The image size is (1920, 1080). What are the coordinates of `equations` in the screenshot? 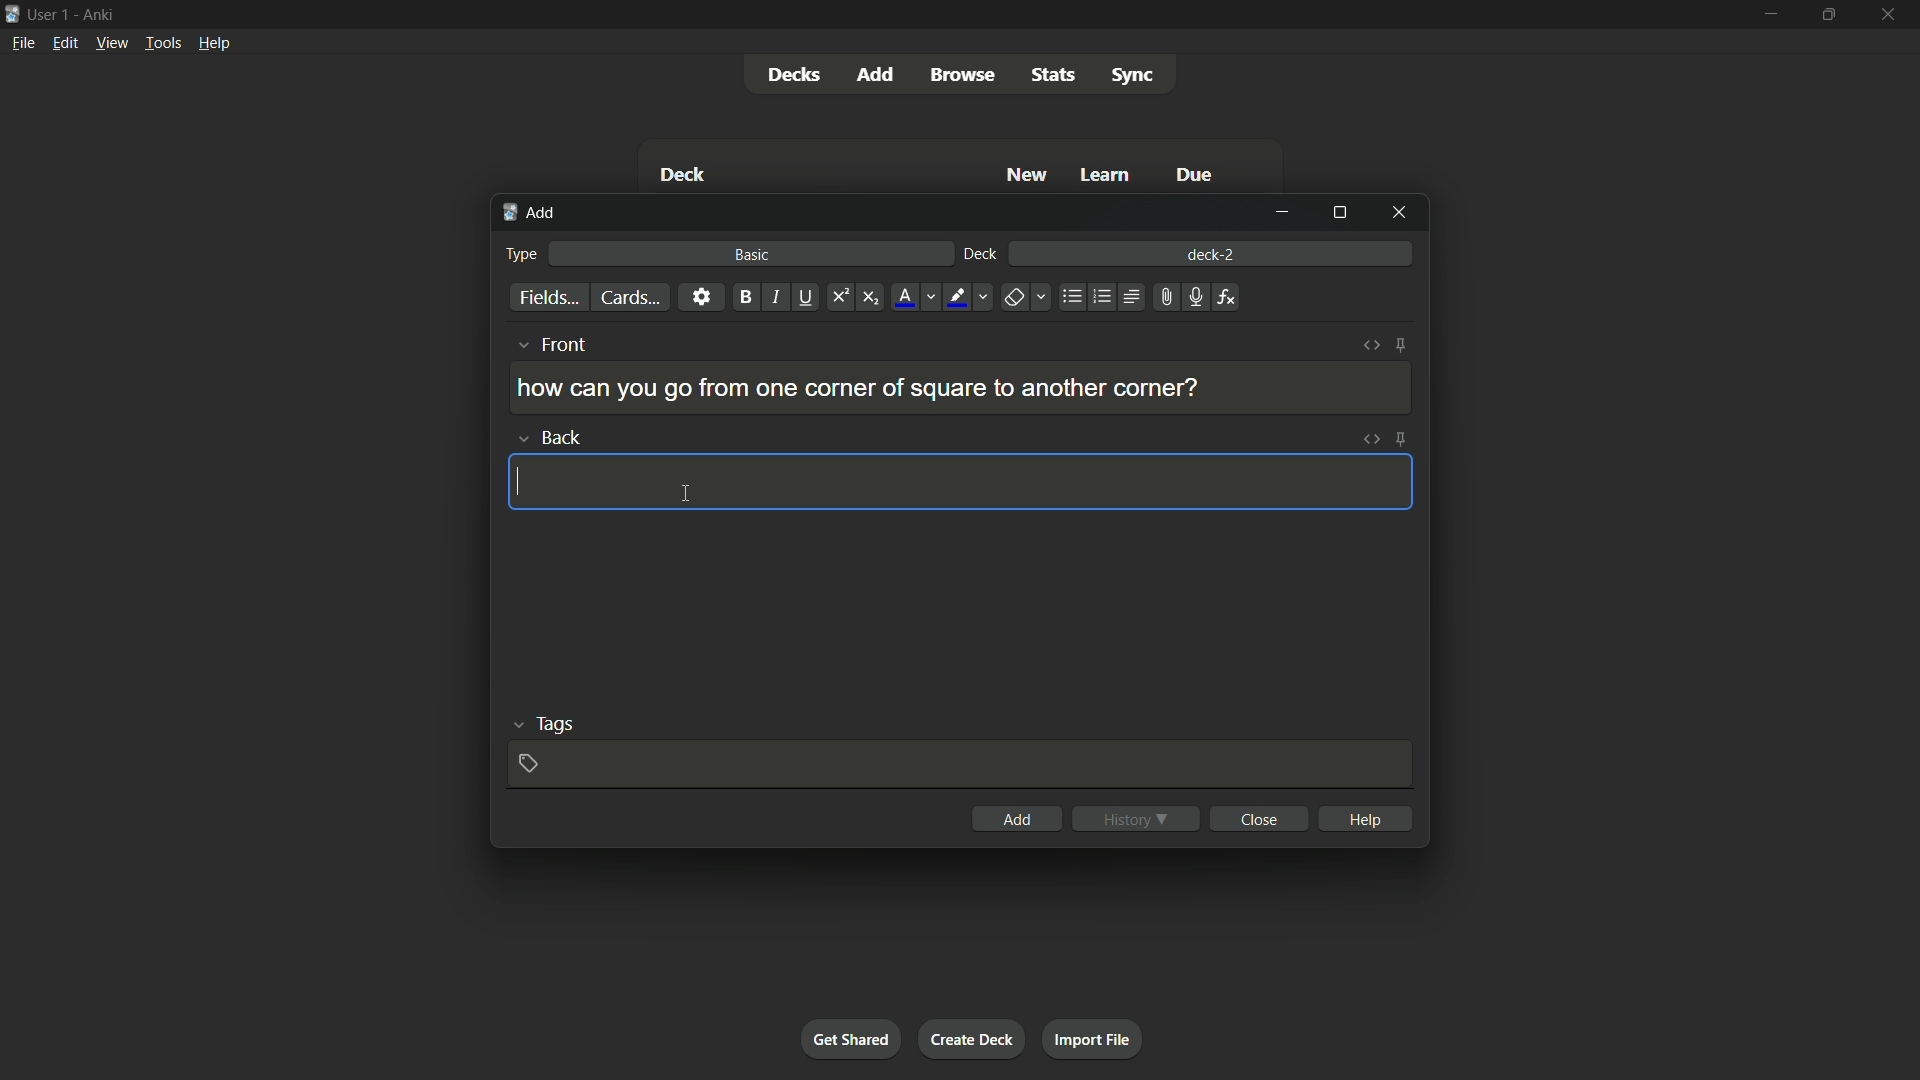 It's located at (1229, 298).